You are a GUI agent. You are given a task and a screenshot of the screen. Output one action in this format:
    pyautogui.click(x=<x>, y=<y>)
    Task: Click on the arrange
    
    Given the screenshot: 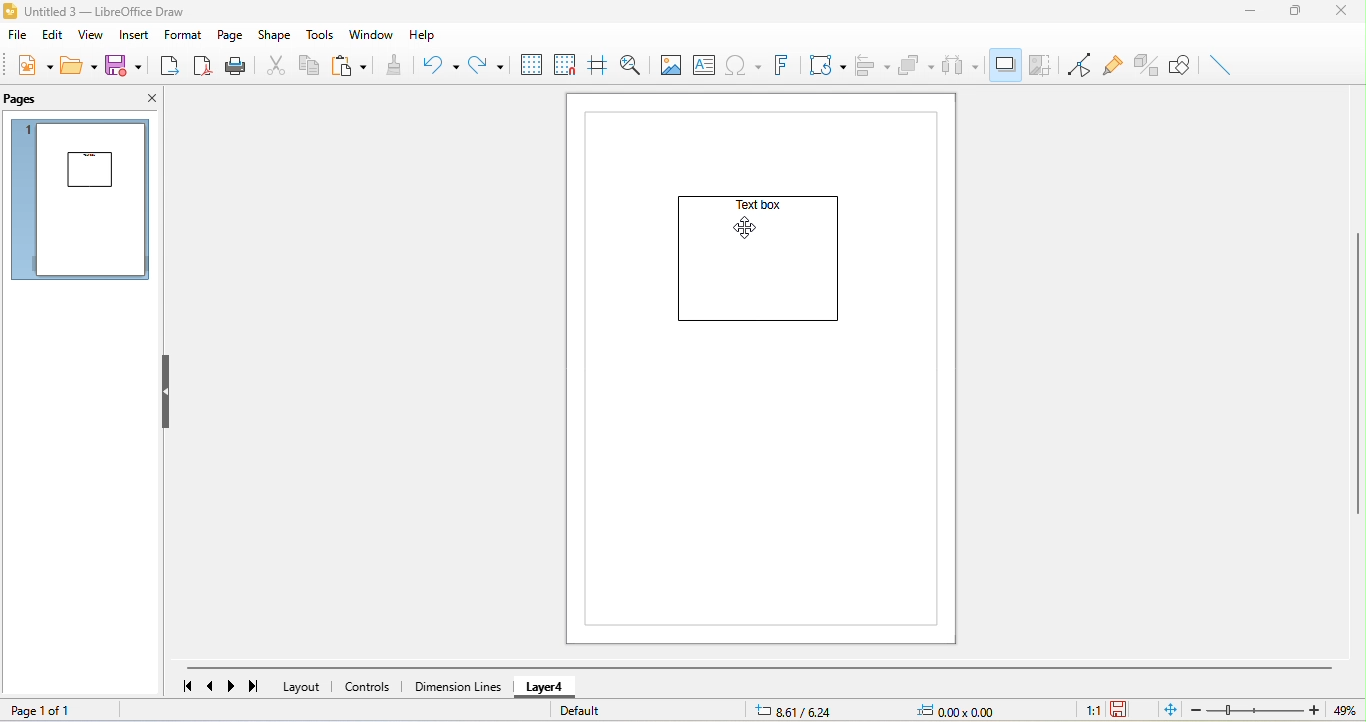 What is the action you would take?
    pyautogui.click(x=916, y=66)
    